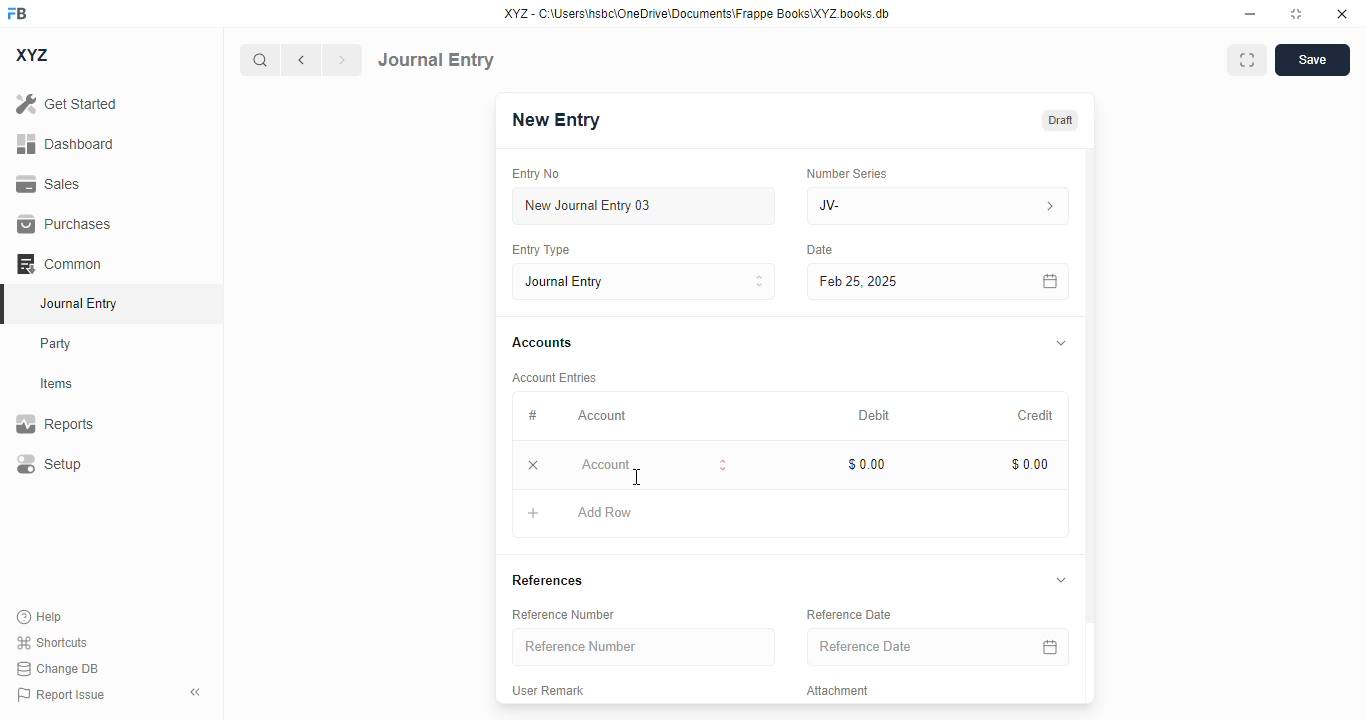 The width and height of the screenshot is (1366, 720). What do you see at coordinates (1091, 424) in the screenshot?
I see `scroll bar` at bounding box center [1091, 424].